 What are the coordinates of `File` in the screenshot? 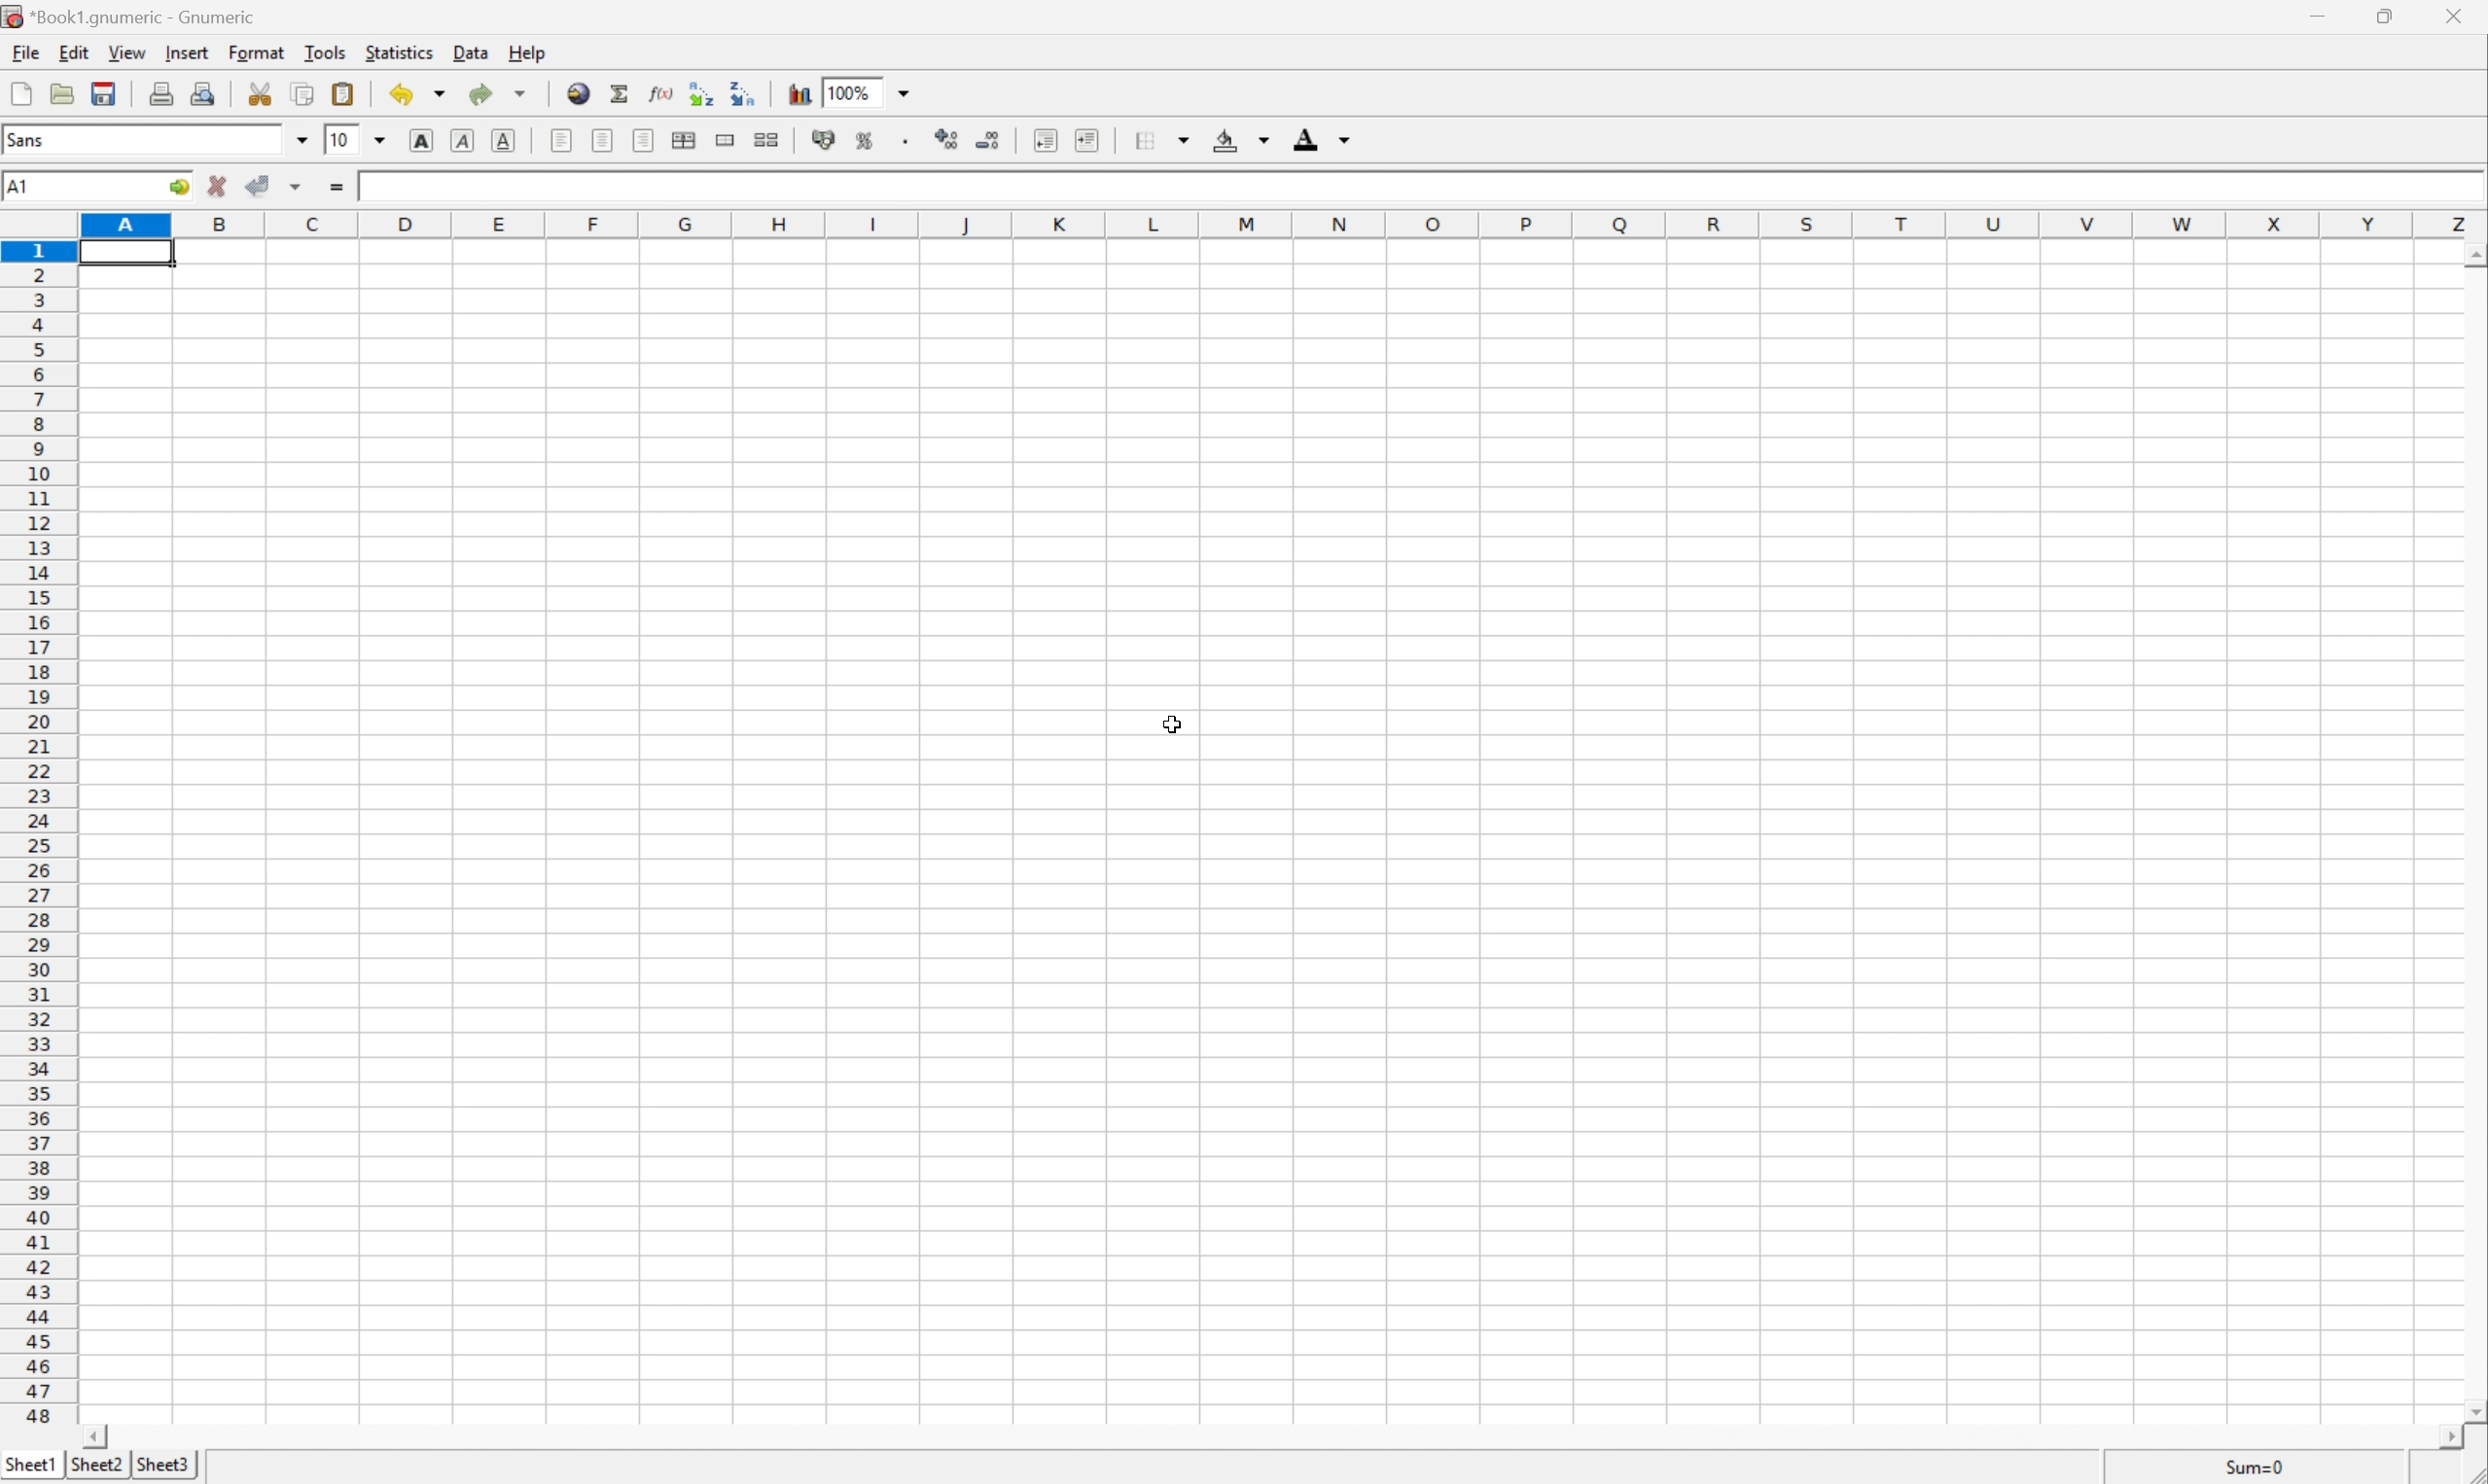 It's located at (27, 52).